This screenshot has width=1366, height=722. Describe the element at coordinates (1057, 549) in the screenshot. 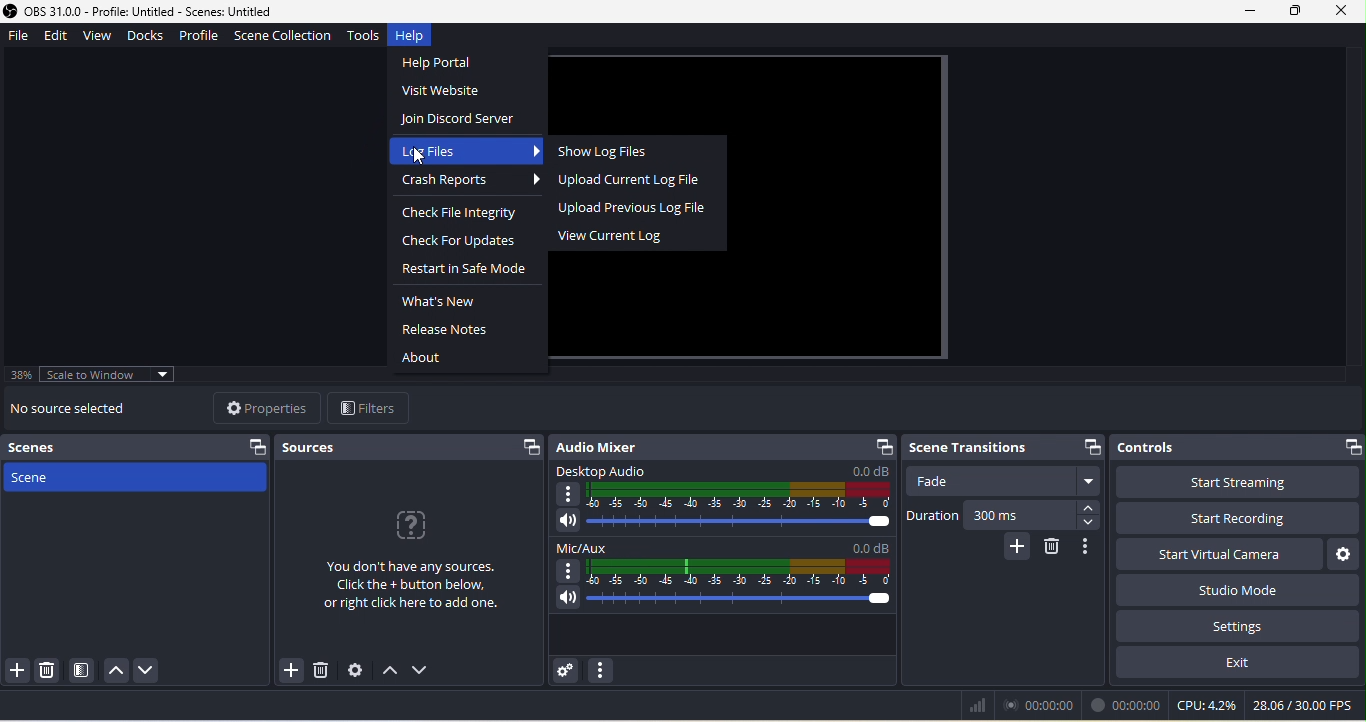

I see `remove` at that location.